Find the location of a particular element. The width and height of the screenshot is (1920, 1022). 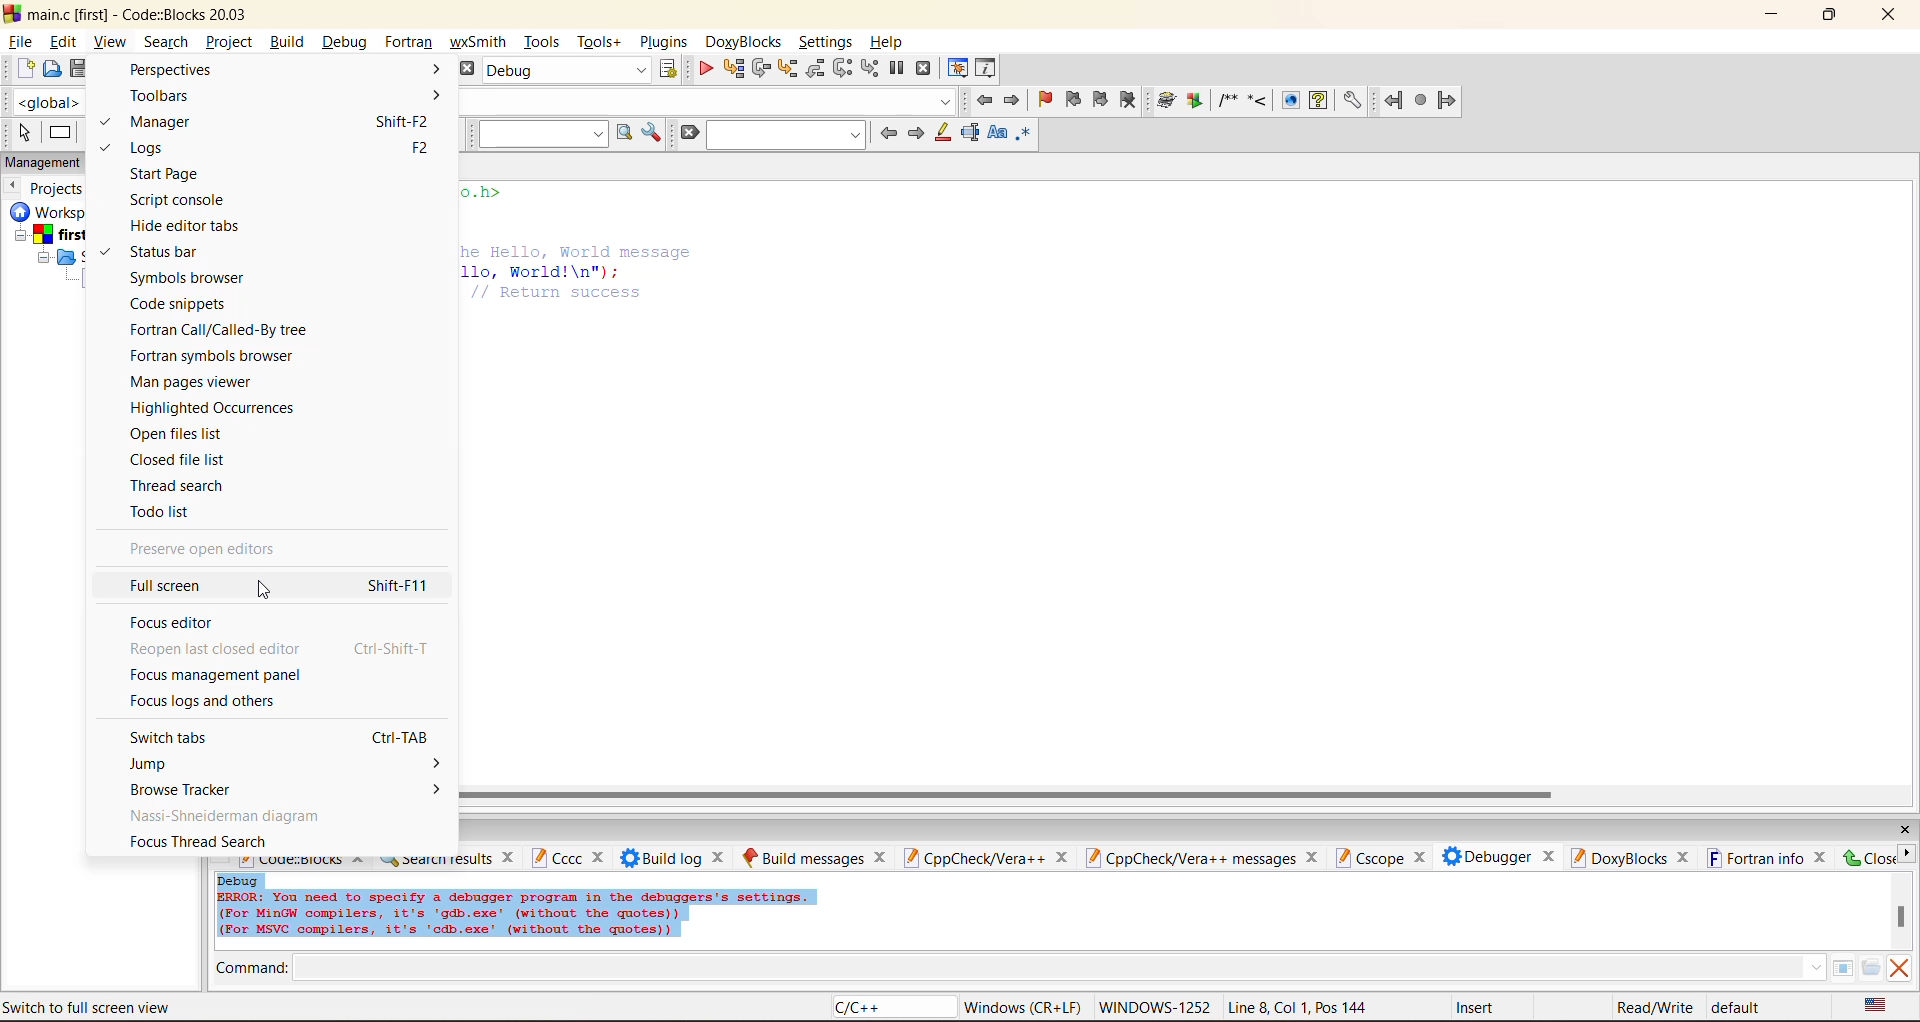

maximize is located at coordinates (1829, 15).